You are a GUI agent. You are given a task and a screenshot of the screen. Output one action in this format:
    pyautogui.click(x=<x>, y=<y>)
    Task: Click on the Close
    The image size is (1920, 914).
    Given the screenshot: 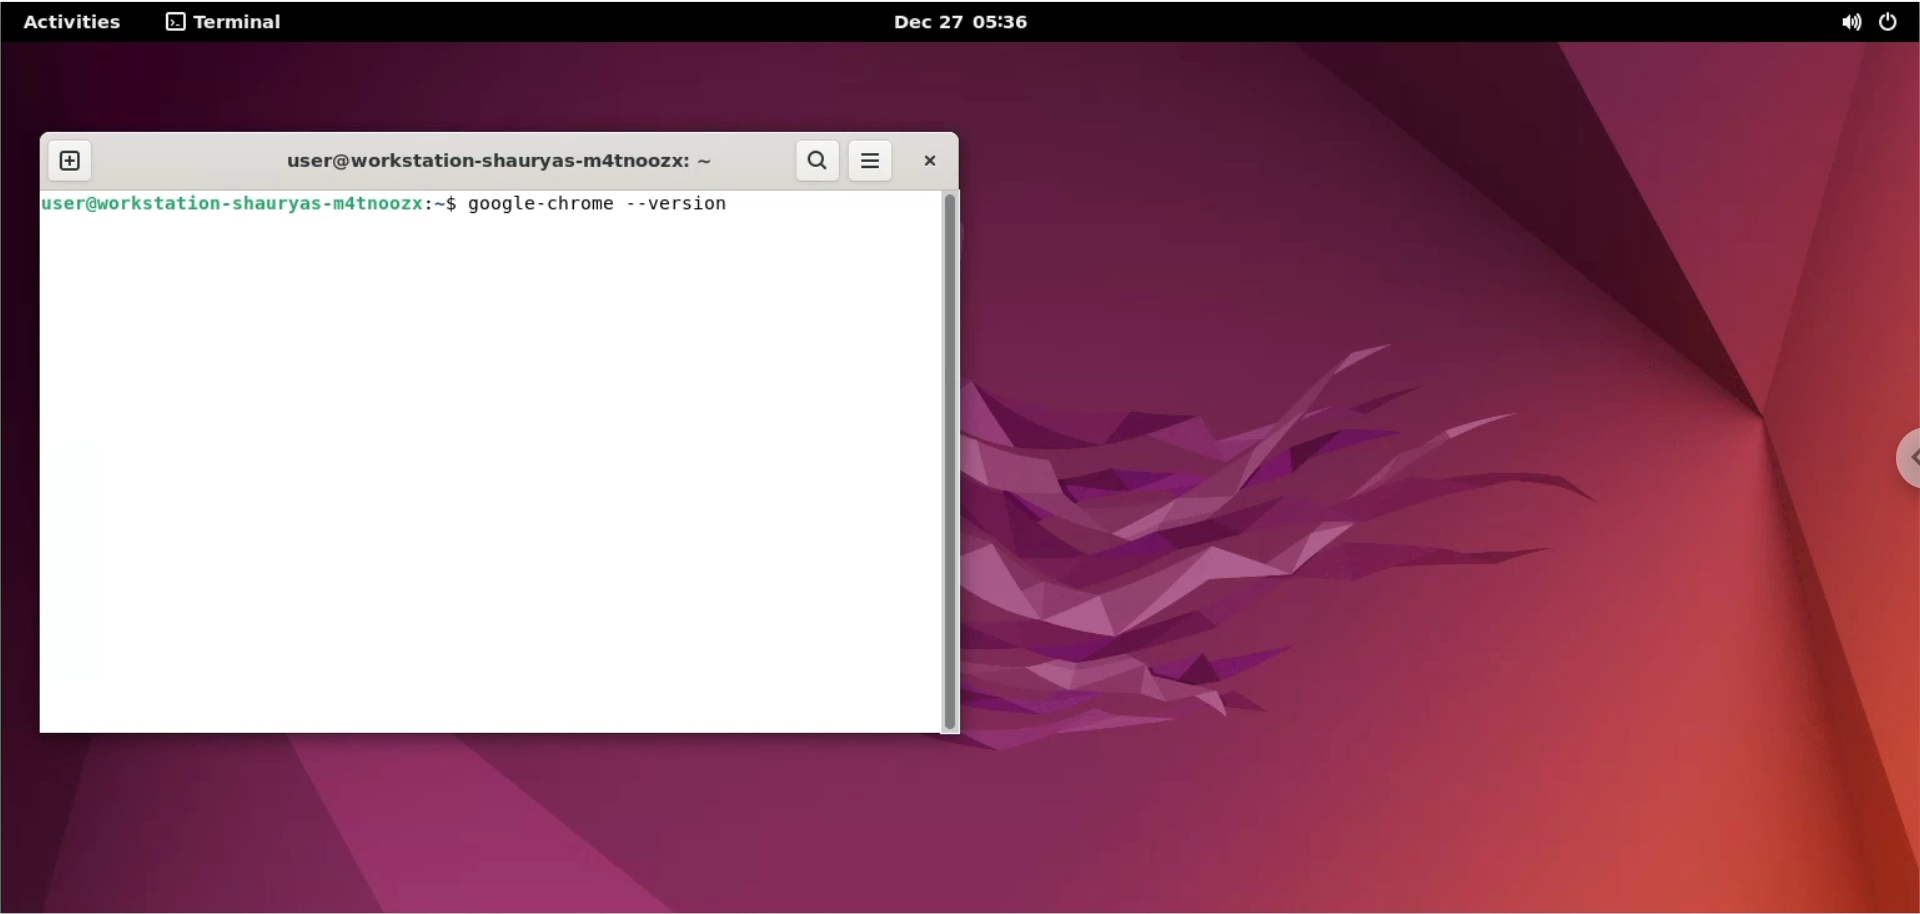 What is the action you would take?
    pyautogui.click(x=928, y=161)
    